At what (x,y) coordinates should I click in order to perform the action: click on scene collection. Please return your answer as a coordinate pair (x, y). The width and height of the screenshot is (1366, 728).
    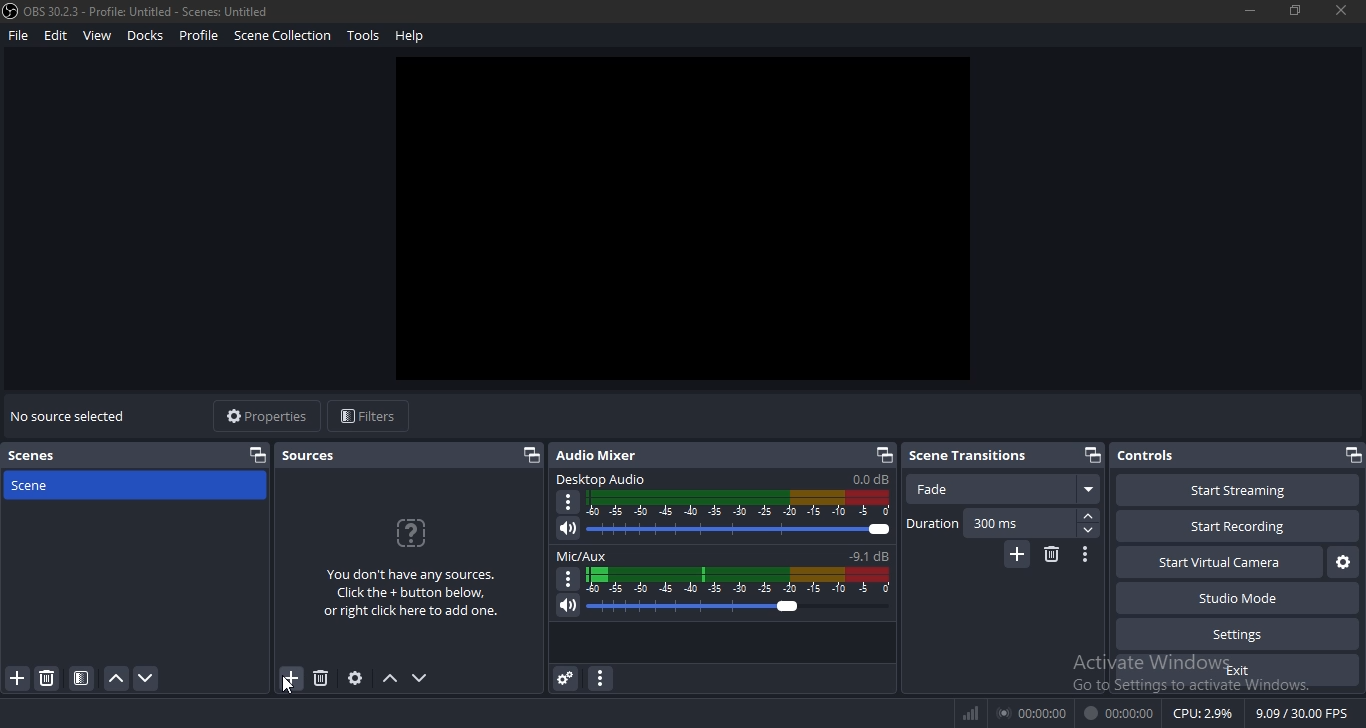
    Looking at the image, I should click on (283, 35).